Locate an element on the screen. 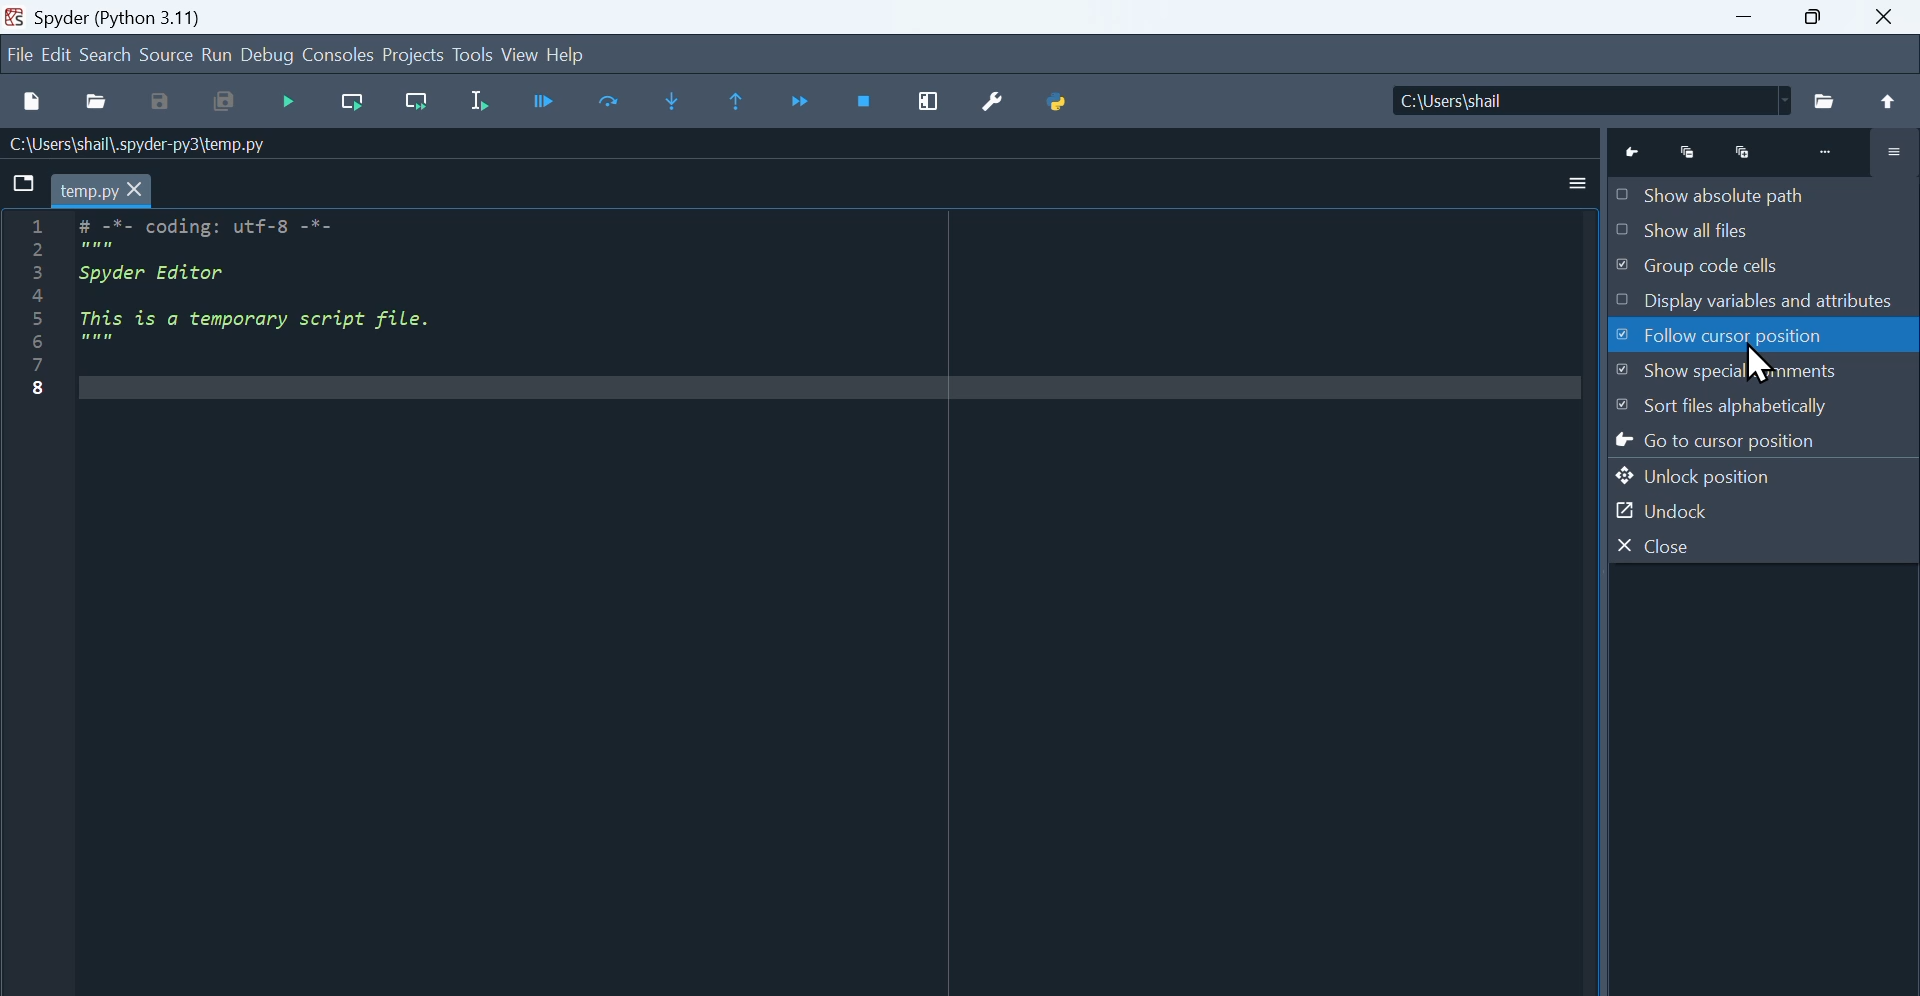 The width and height of the screenshot is (1920, 996). run is located at coordinates (220, 55).